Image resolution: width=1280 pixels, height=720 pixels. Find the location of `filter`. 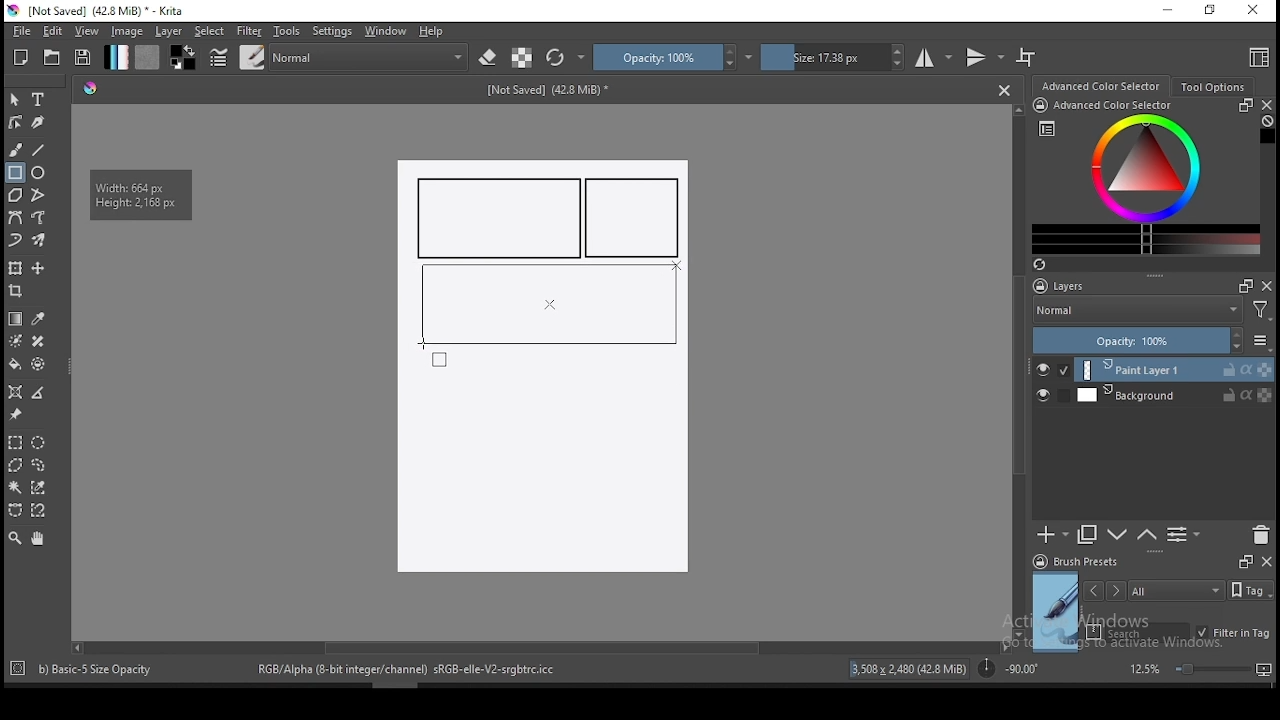

filter is located at coordinates (248, 31).